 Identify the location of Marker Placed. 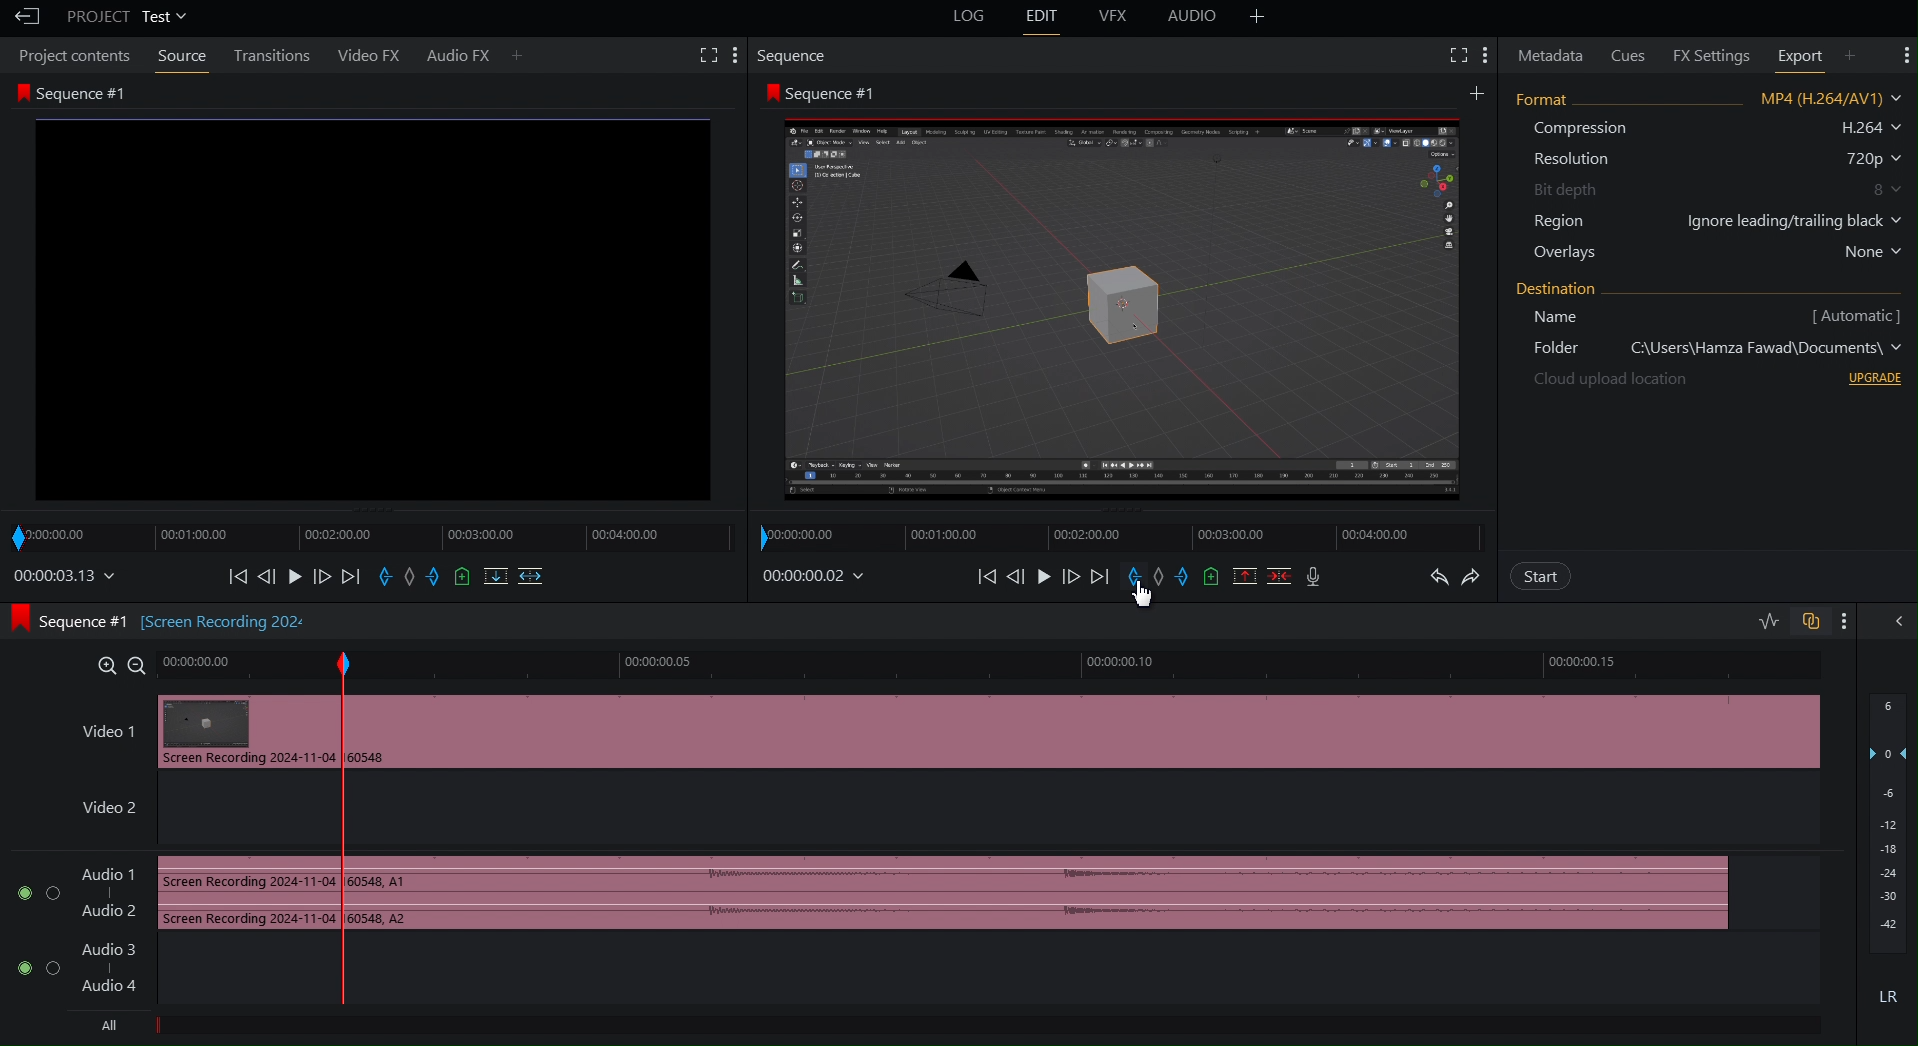
(343, 820).